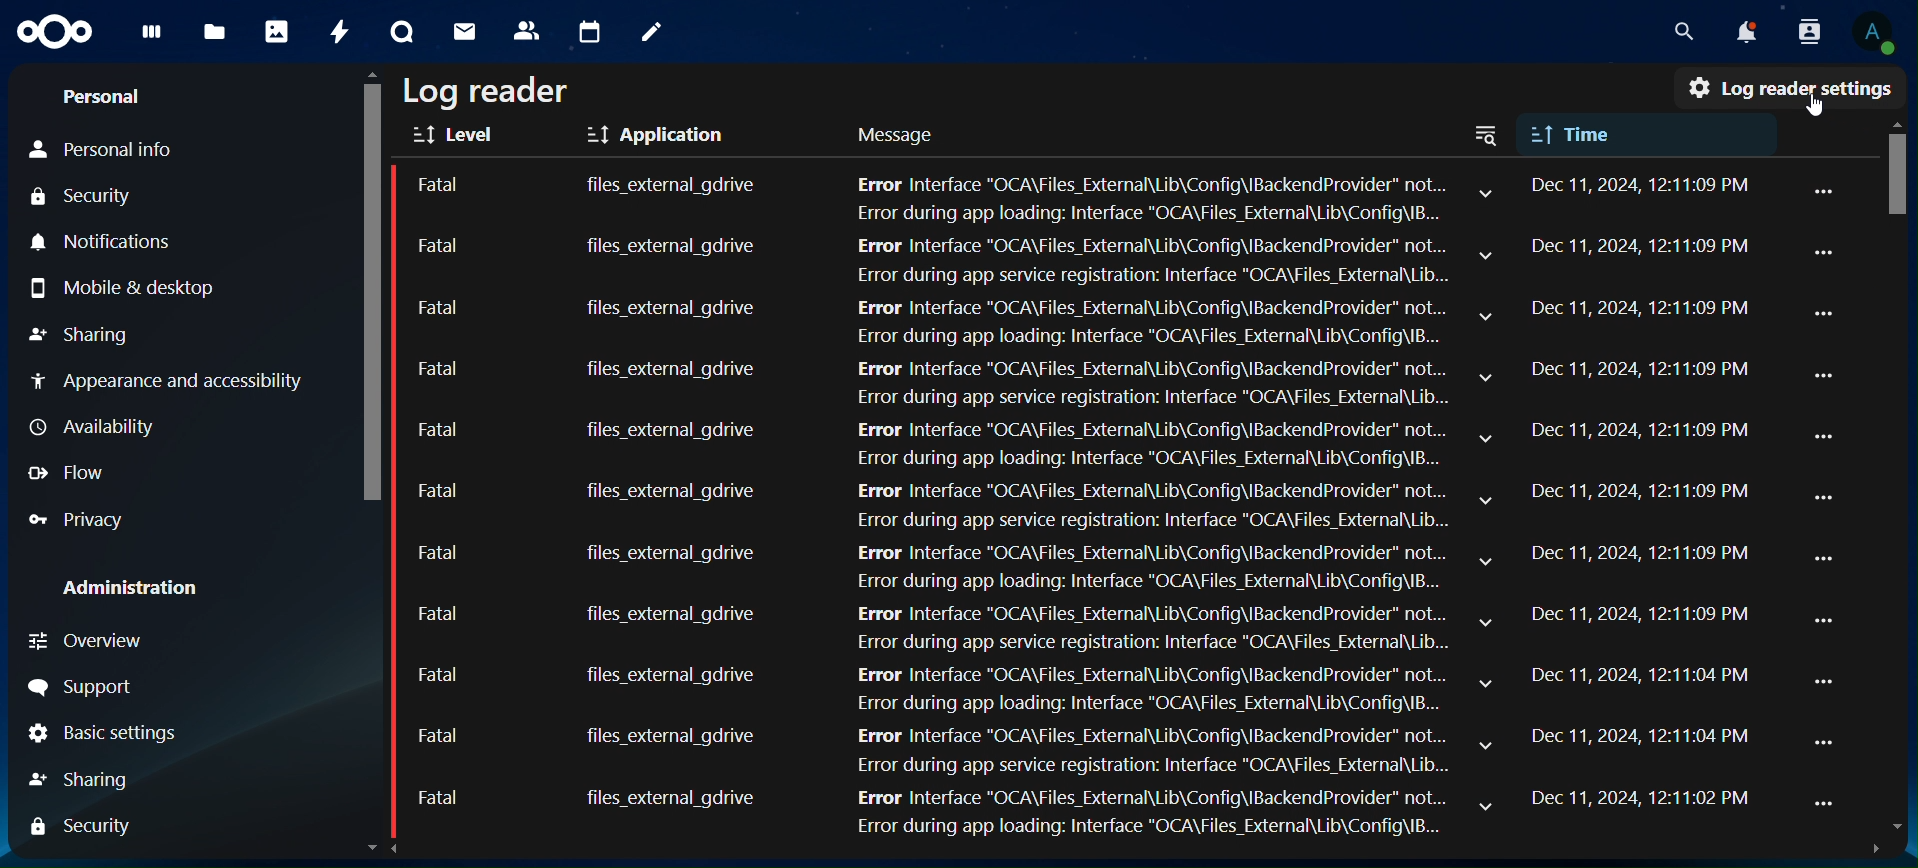 The width and height of the screenshot is (1918, 868). I want to click on security, so click(79, 830).